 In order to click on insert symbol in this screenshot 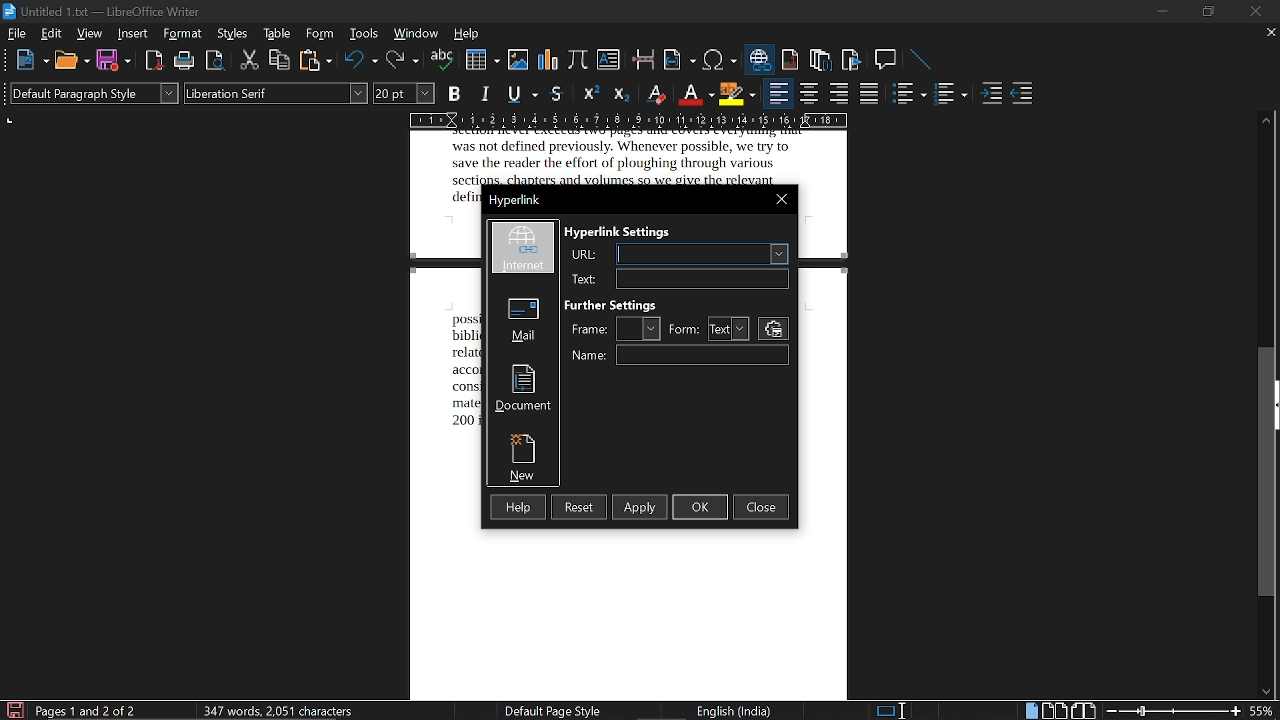, I will do `click(719, 61)`.